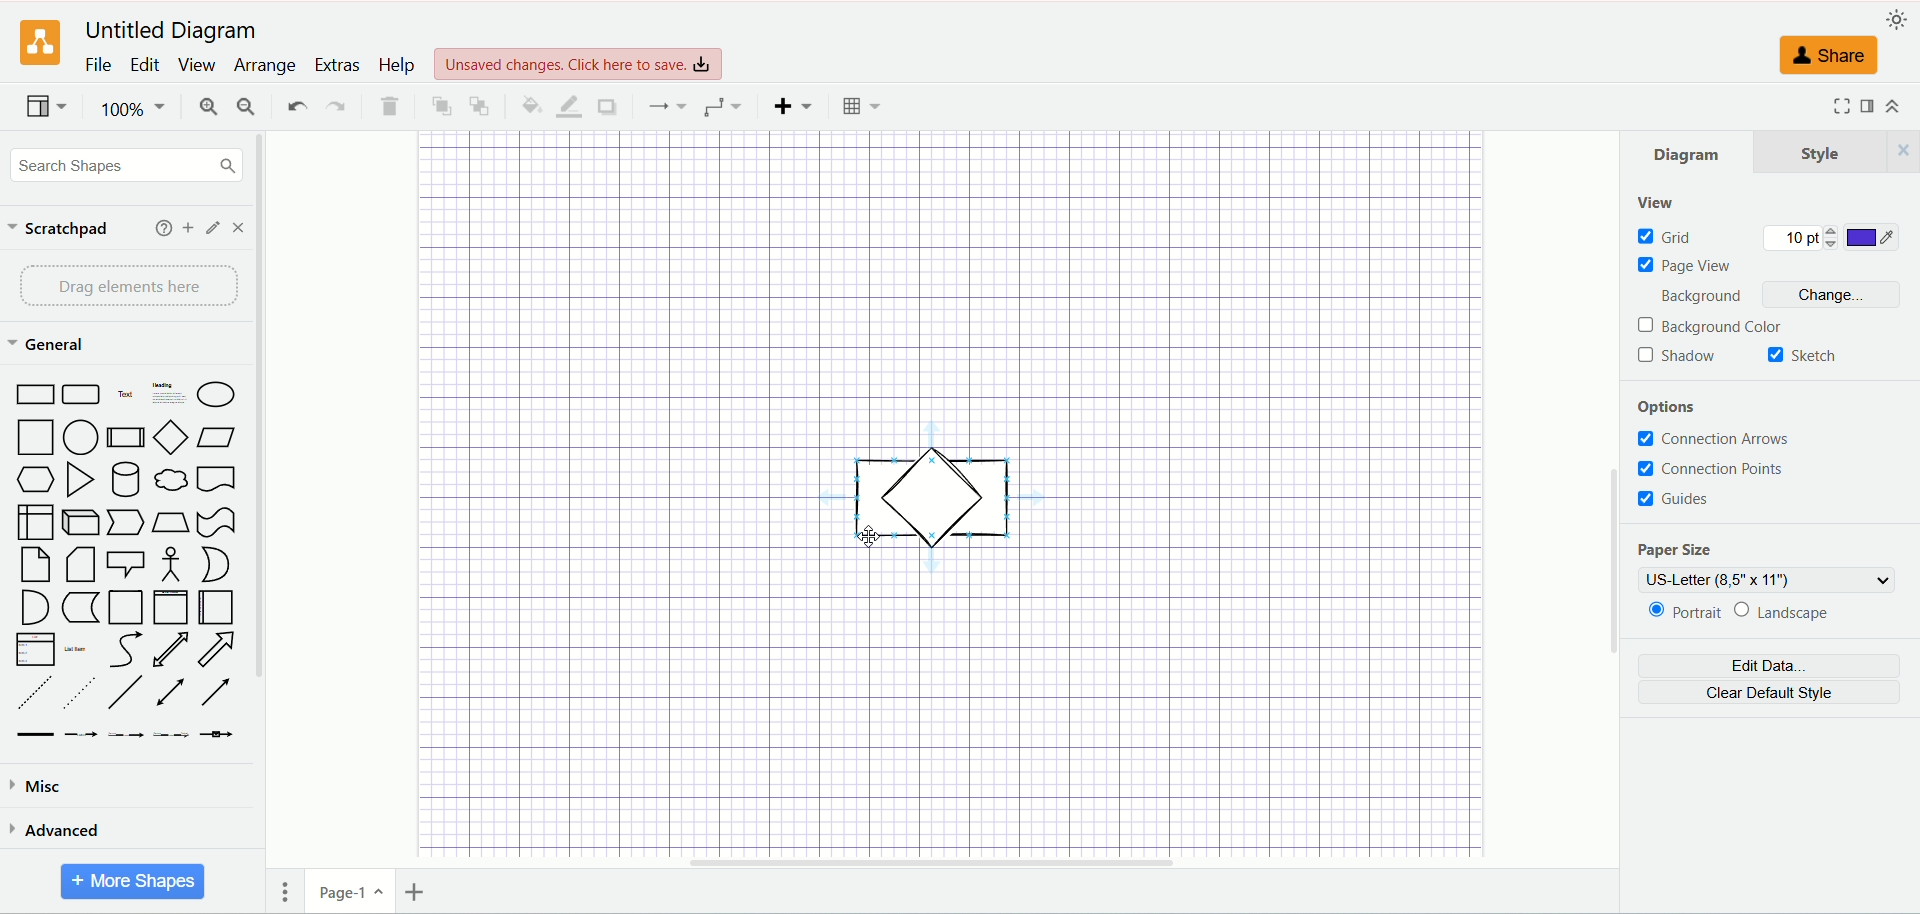  I want to click on undo, so click(295, 107).